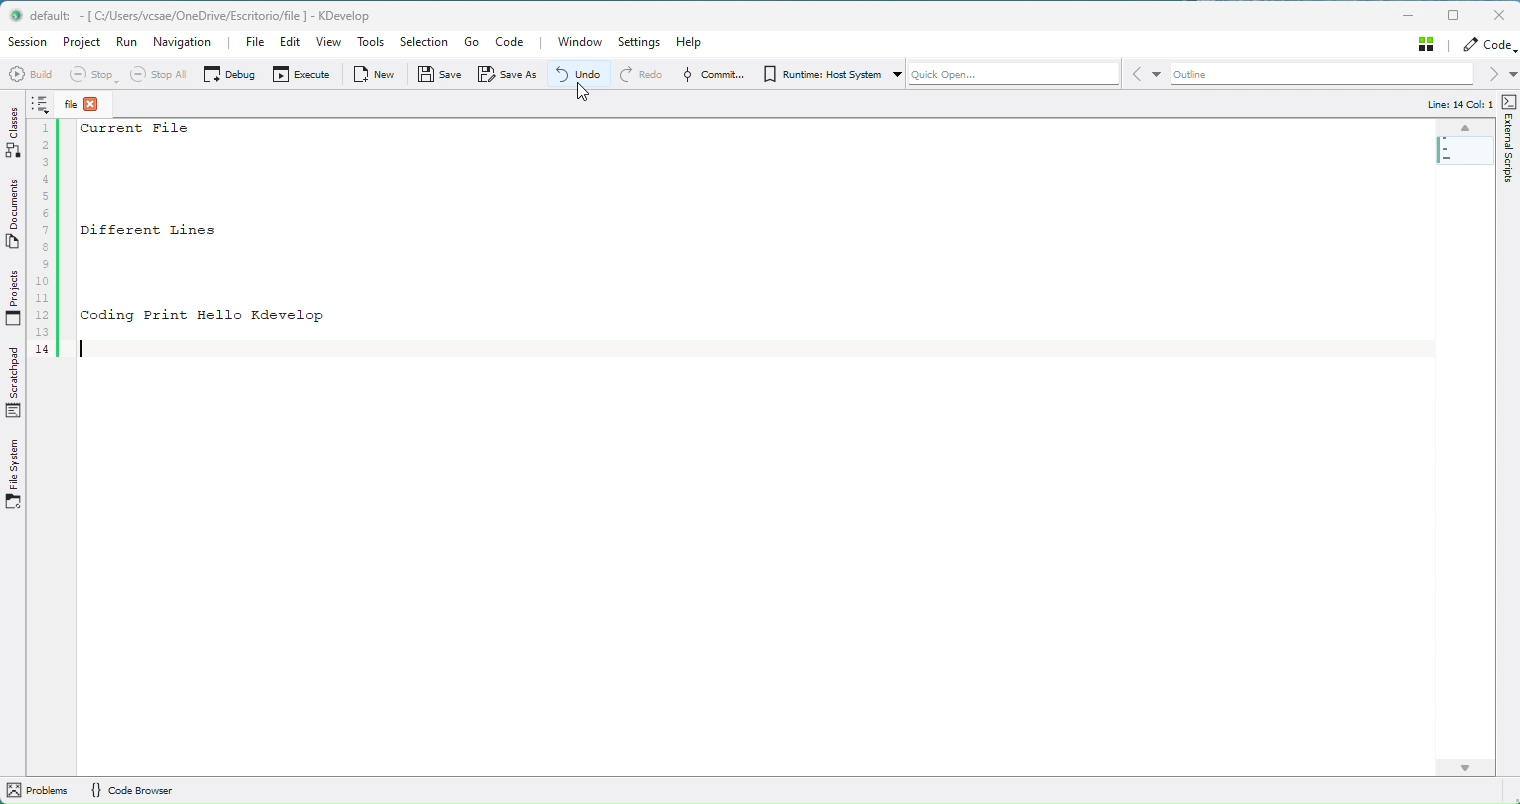  Describe the element at coordinates (380, 73) in the screenshot. I see `New` at that location.